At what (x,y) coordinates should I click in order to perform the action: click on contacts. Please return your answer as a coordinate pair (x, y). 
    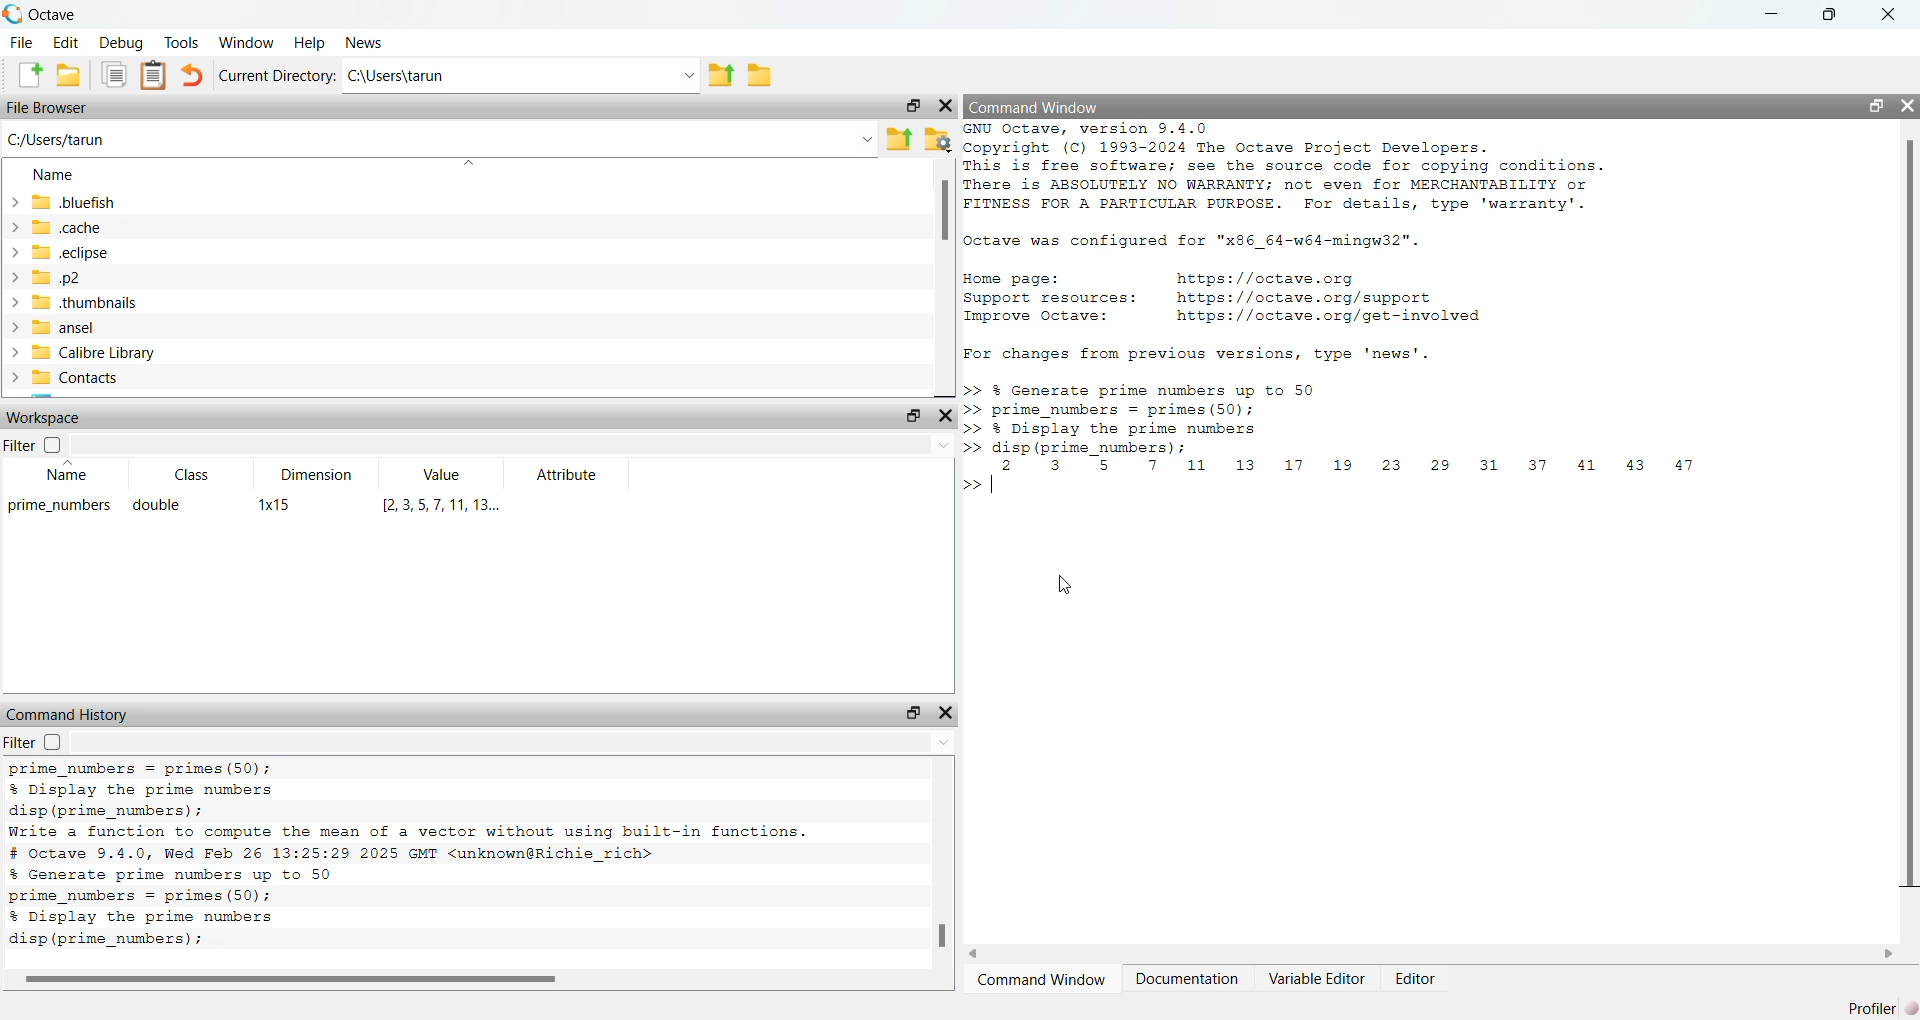
    Looking at the image, I should click on (78, 377).